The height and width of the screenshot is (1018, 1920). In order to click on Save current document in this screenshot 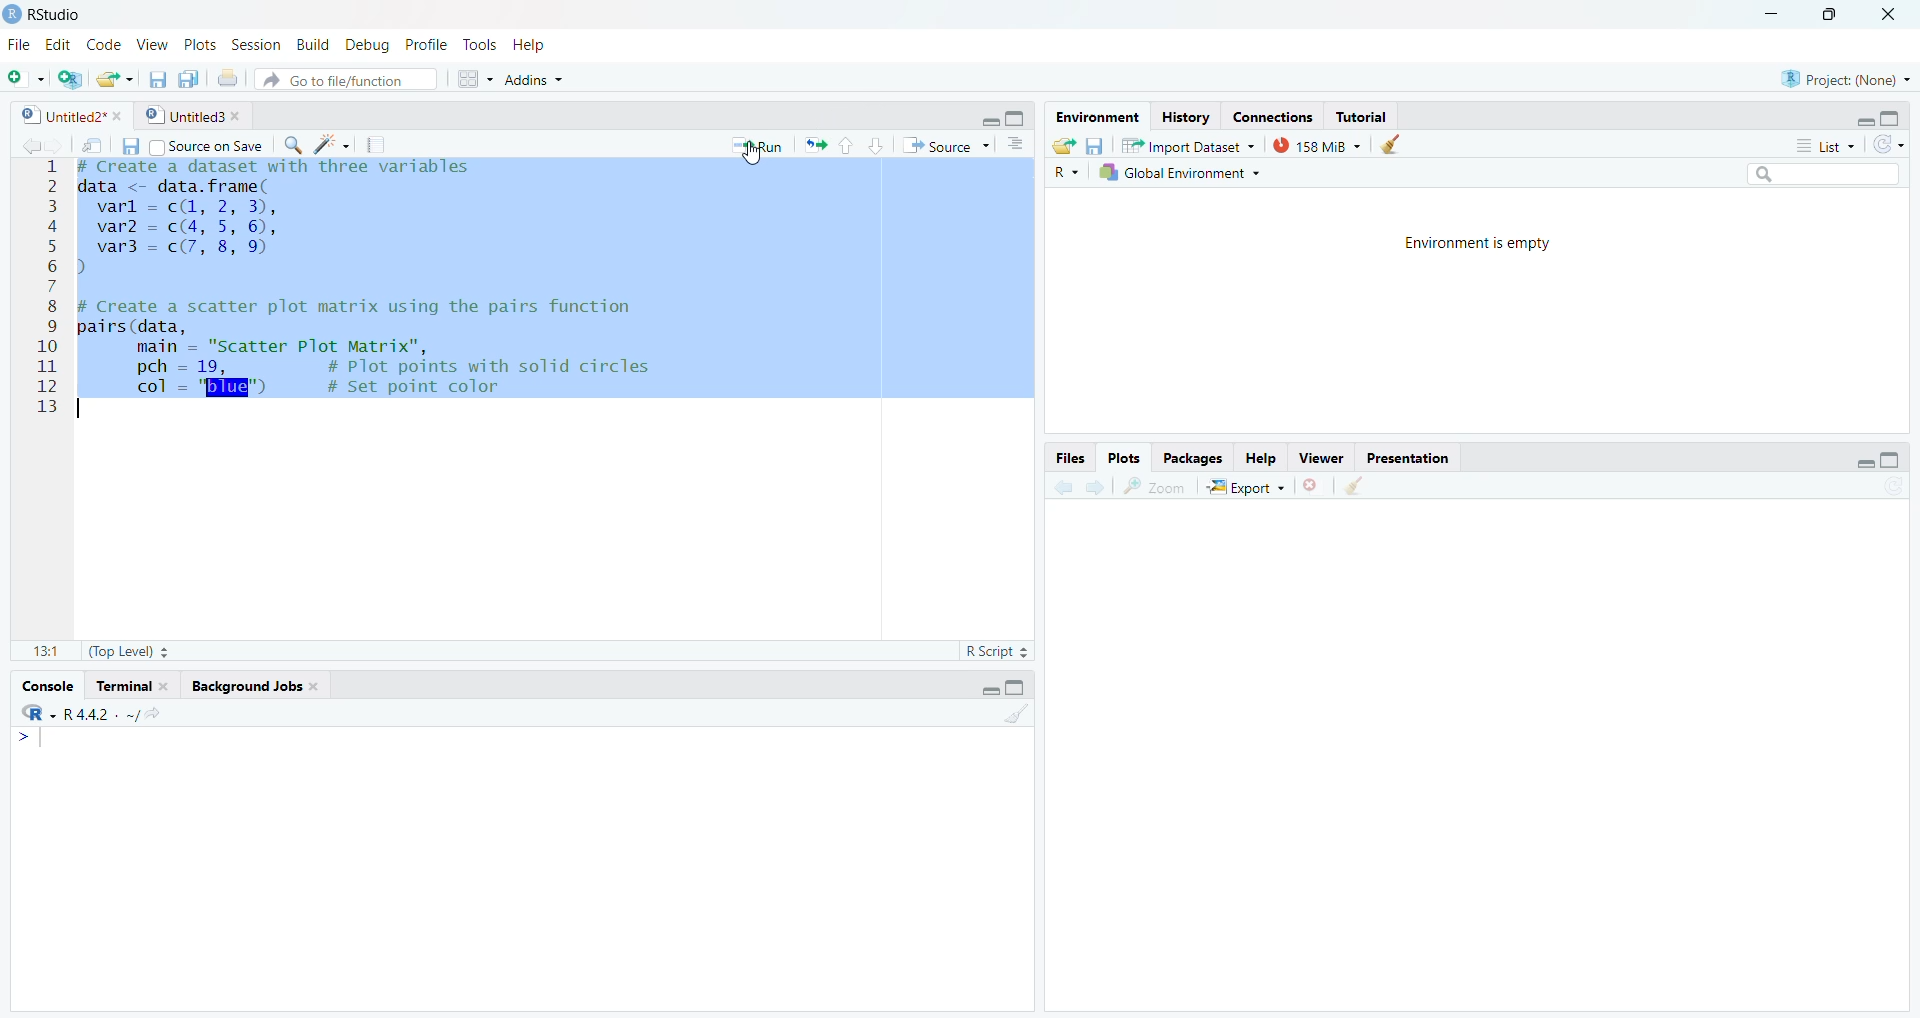, I will do `click(130, 145)`.